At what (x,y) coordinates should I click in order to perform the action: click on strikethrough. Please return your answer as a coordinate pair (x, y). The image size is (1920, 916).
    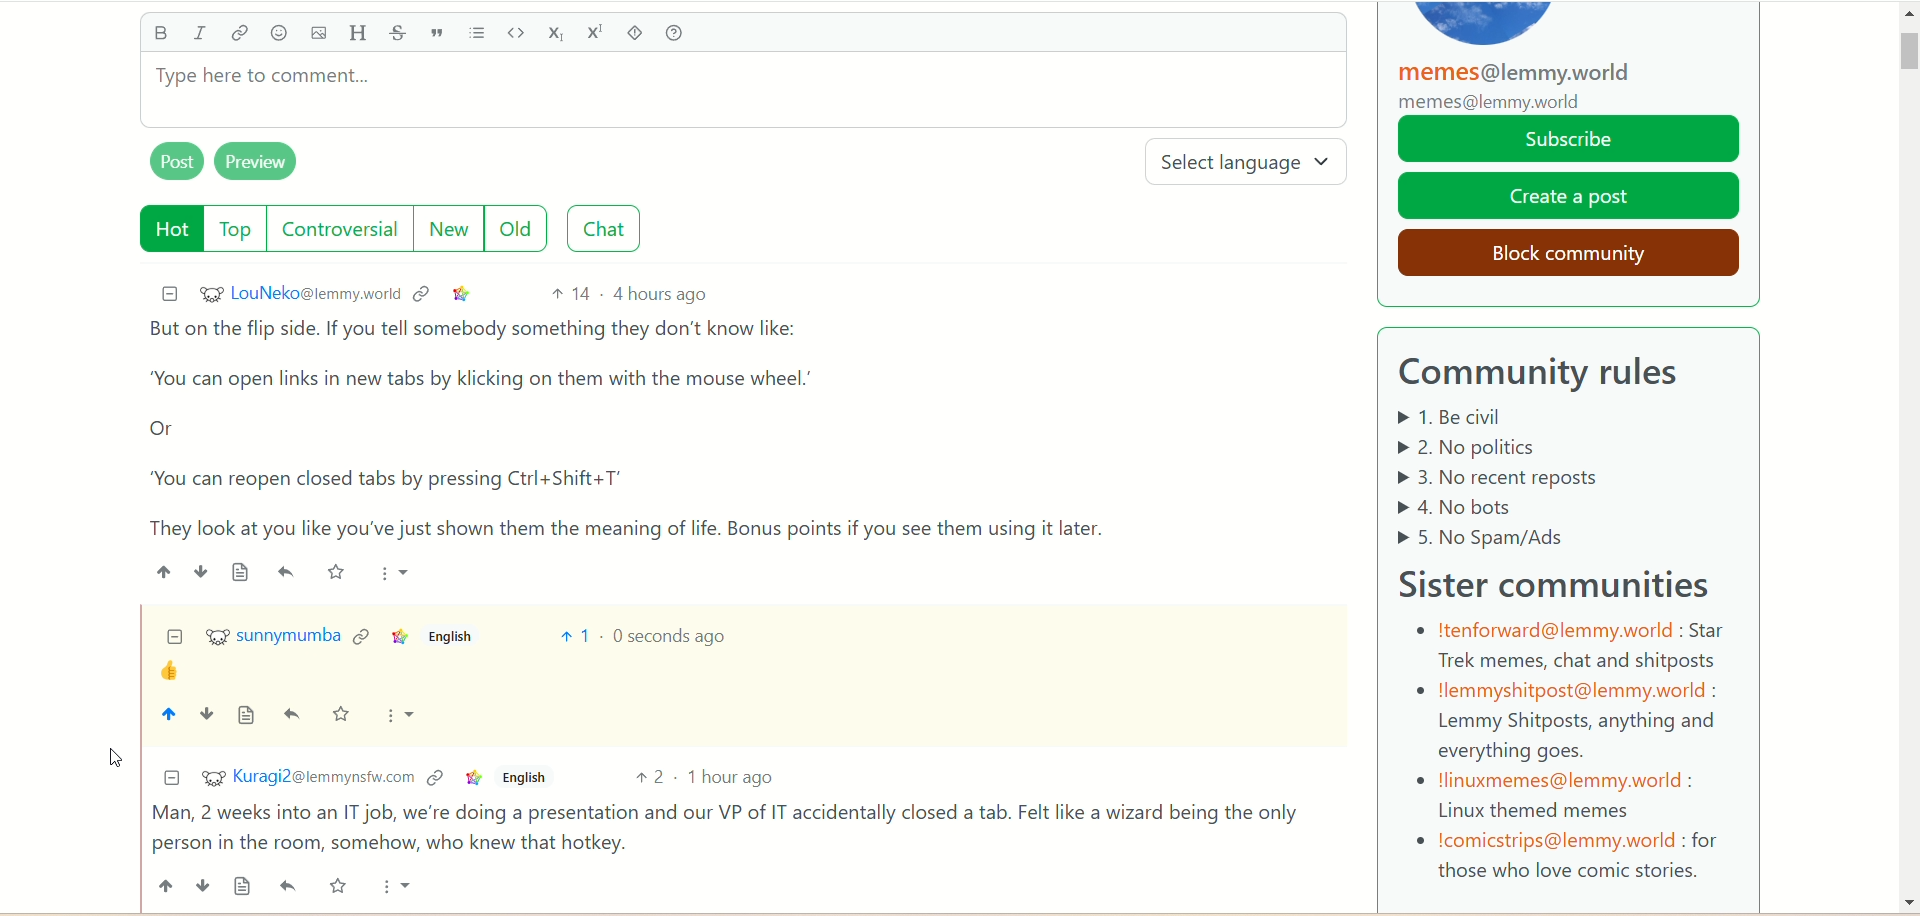
    Looking at the image, I should click on (398, 34).